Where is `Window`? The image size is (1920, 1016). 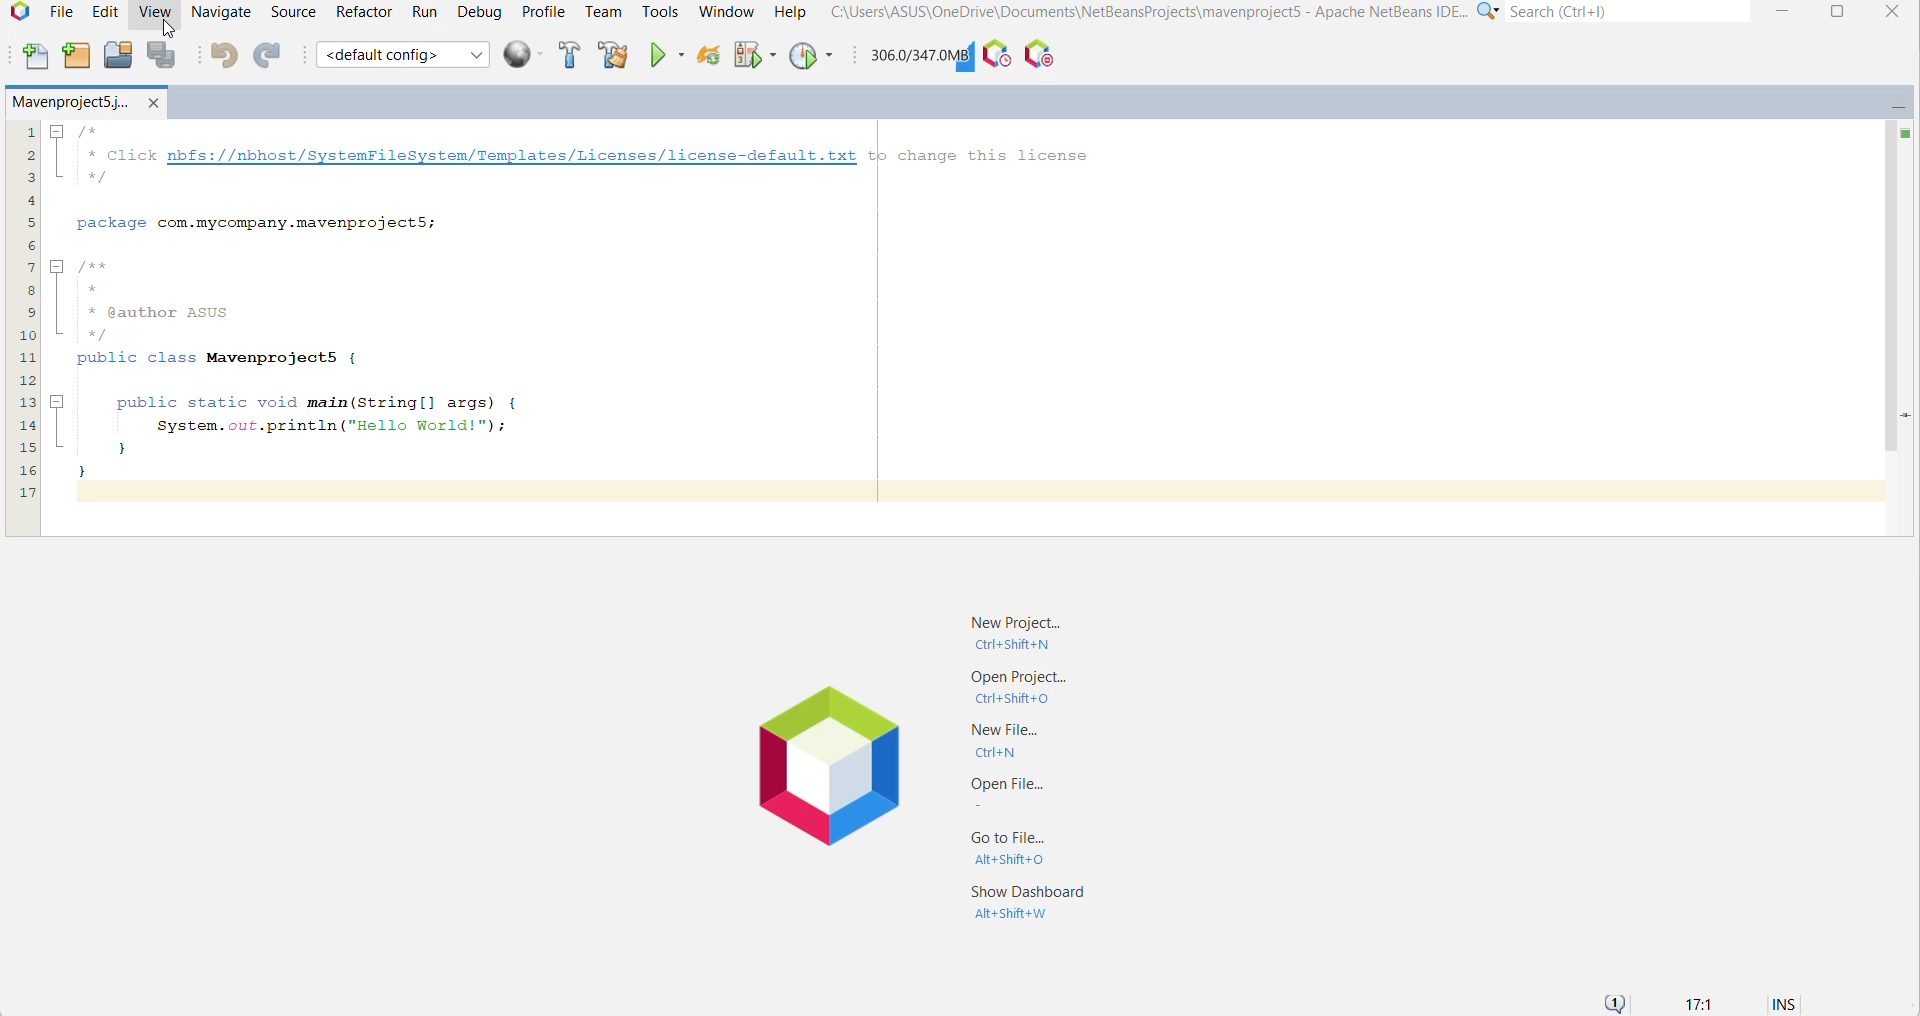
Window is located at coordinates (725, 11).